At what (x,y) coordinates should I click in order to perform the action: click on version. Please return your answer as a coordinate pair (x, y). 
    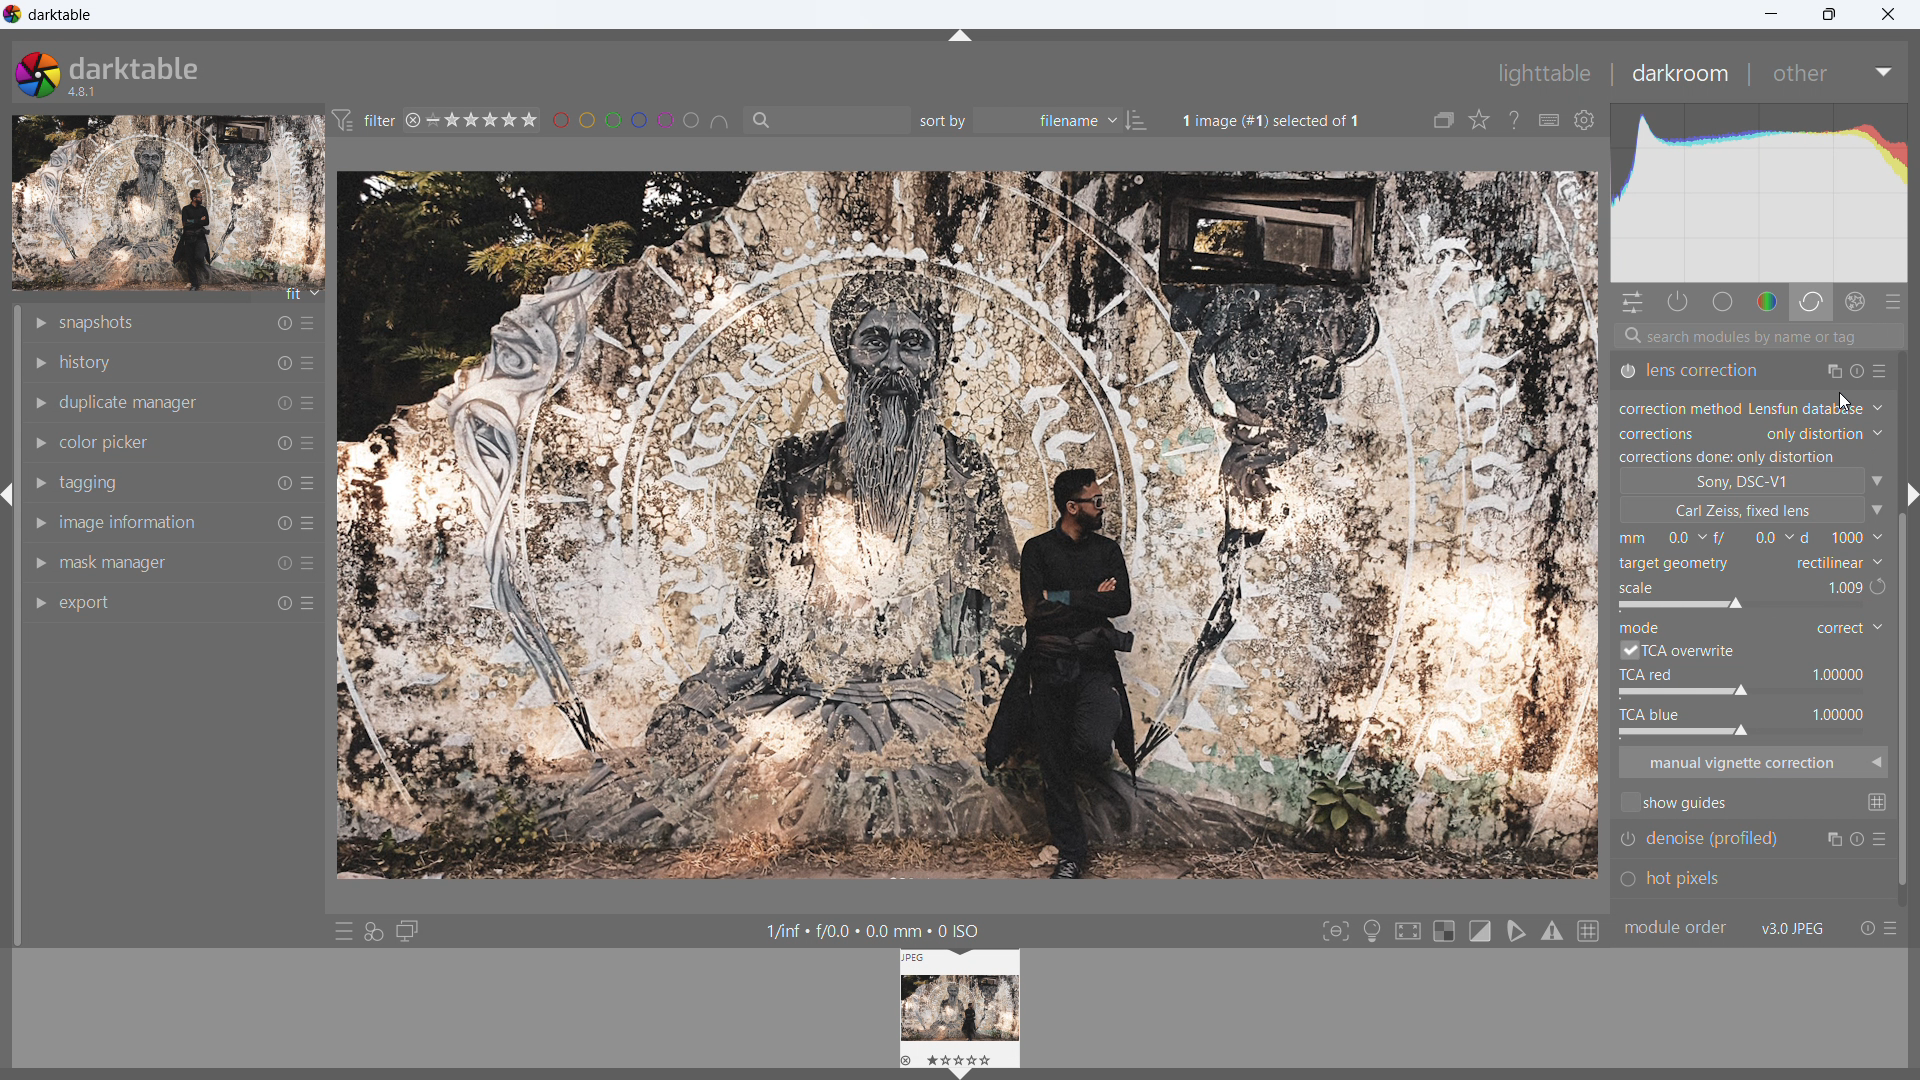
    Looking at the image, I should click on (82, 93).